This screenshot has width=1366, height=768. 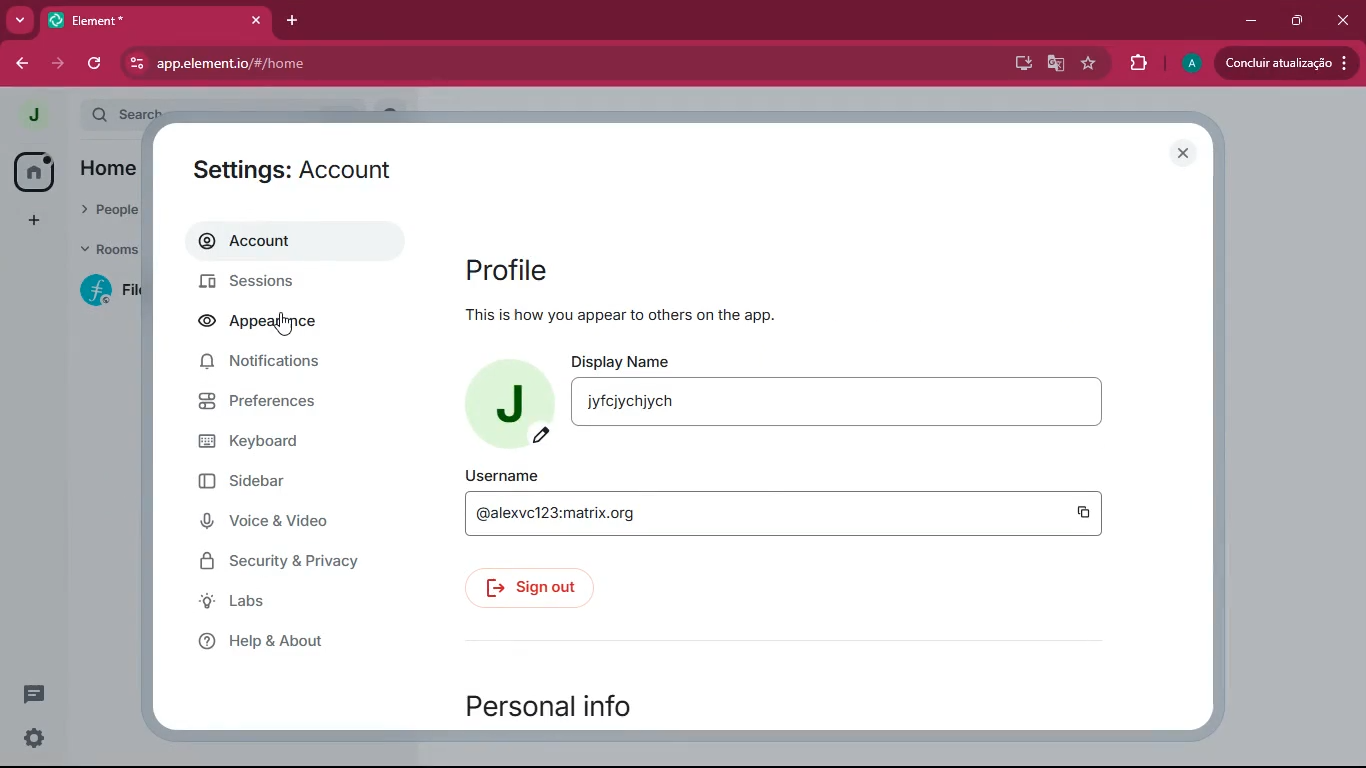 I want to click on labs, so click(x=286, y=603).